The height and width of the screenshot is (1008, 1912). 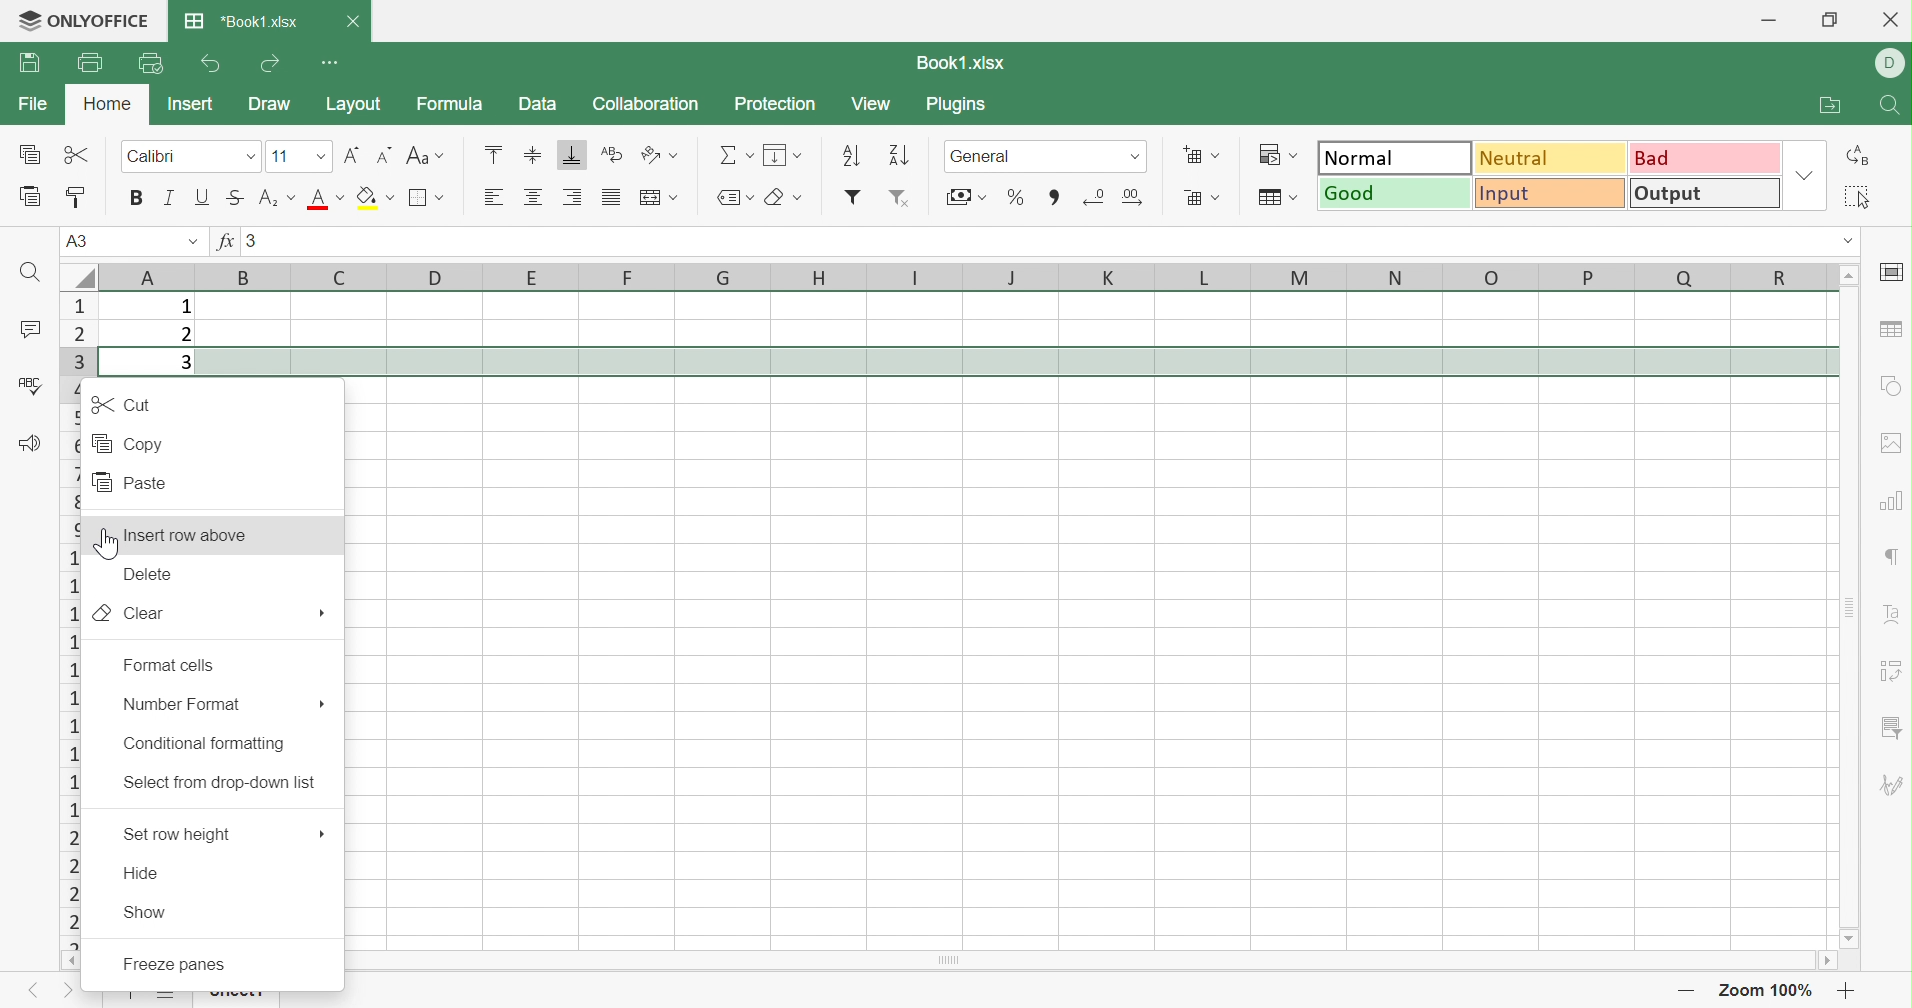 What do you see at coordinates (1890, 552) in the screenshot?
I see `Paragraph settings` at bounding box center [1890, 552].